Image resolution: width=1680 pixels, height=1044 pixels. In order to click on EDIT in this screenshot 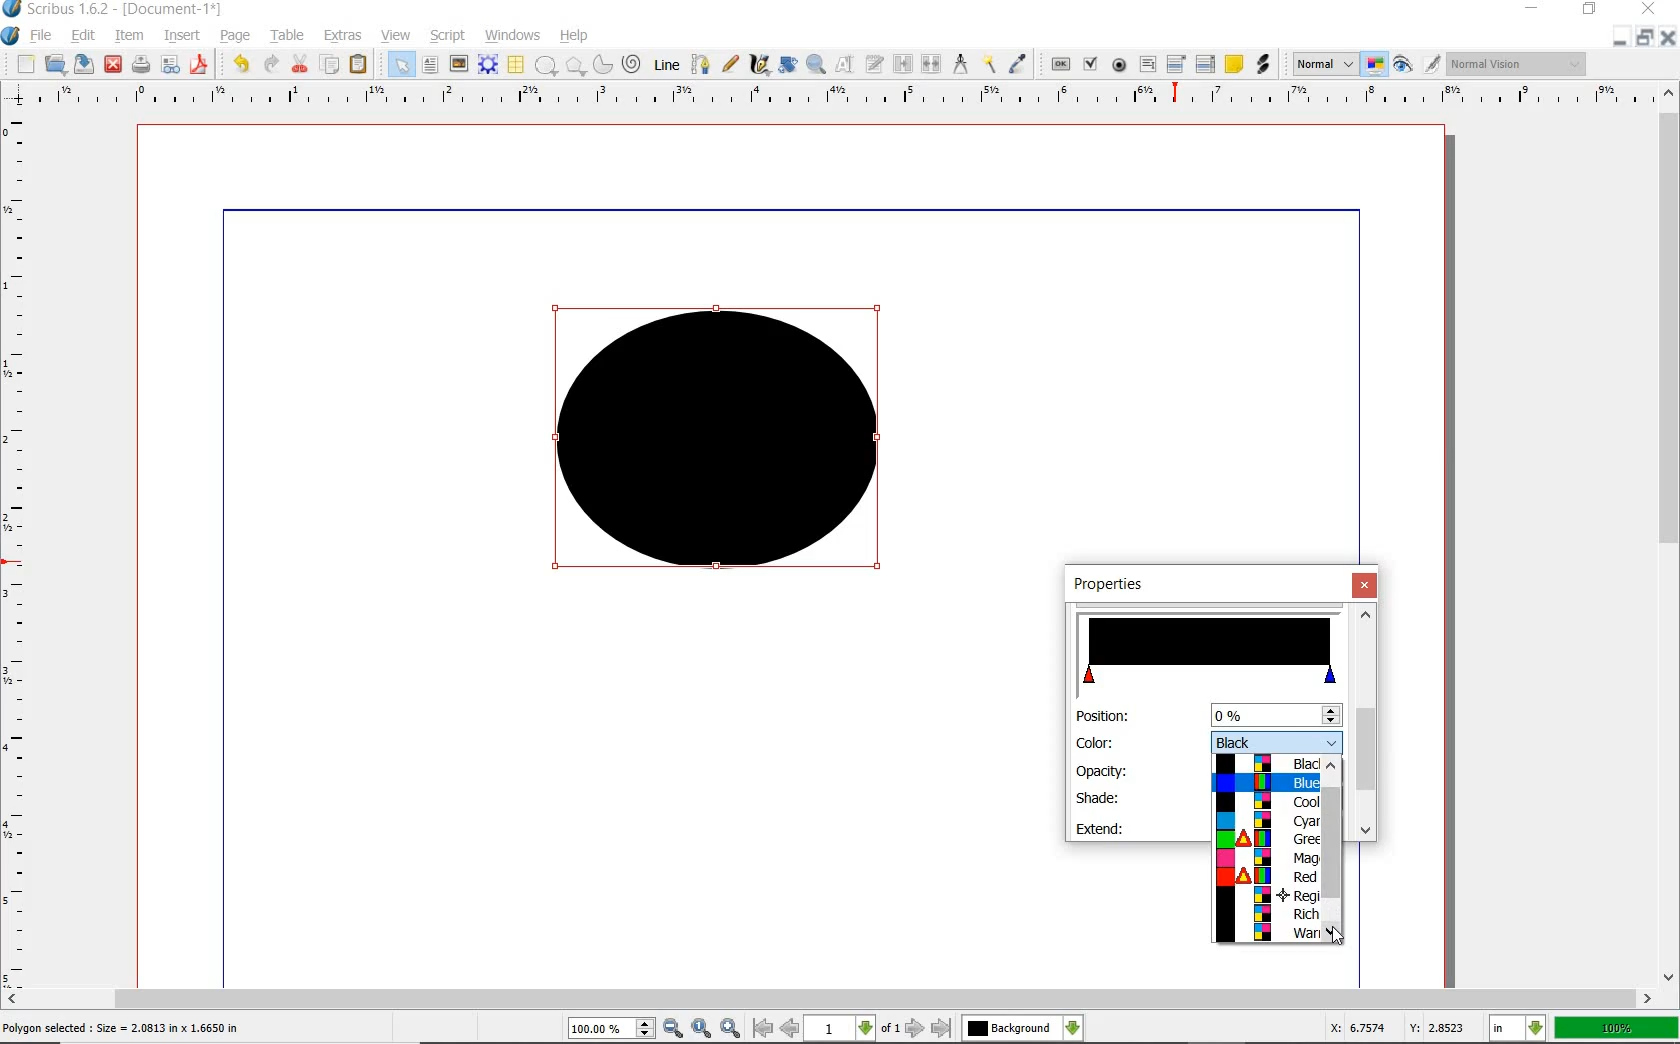, I will do `click(82, 37)`.